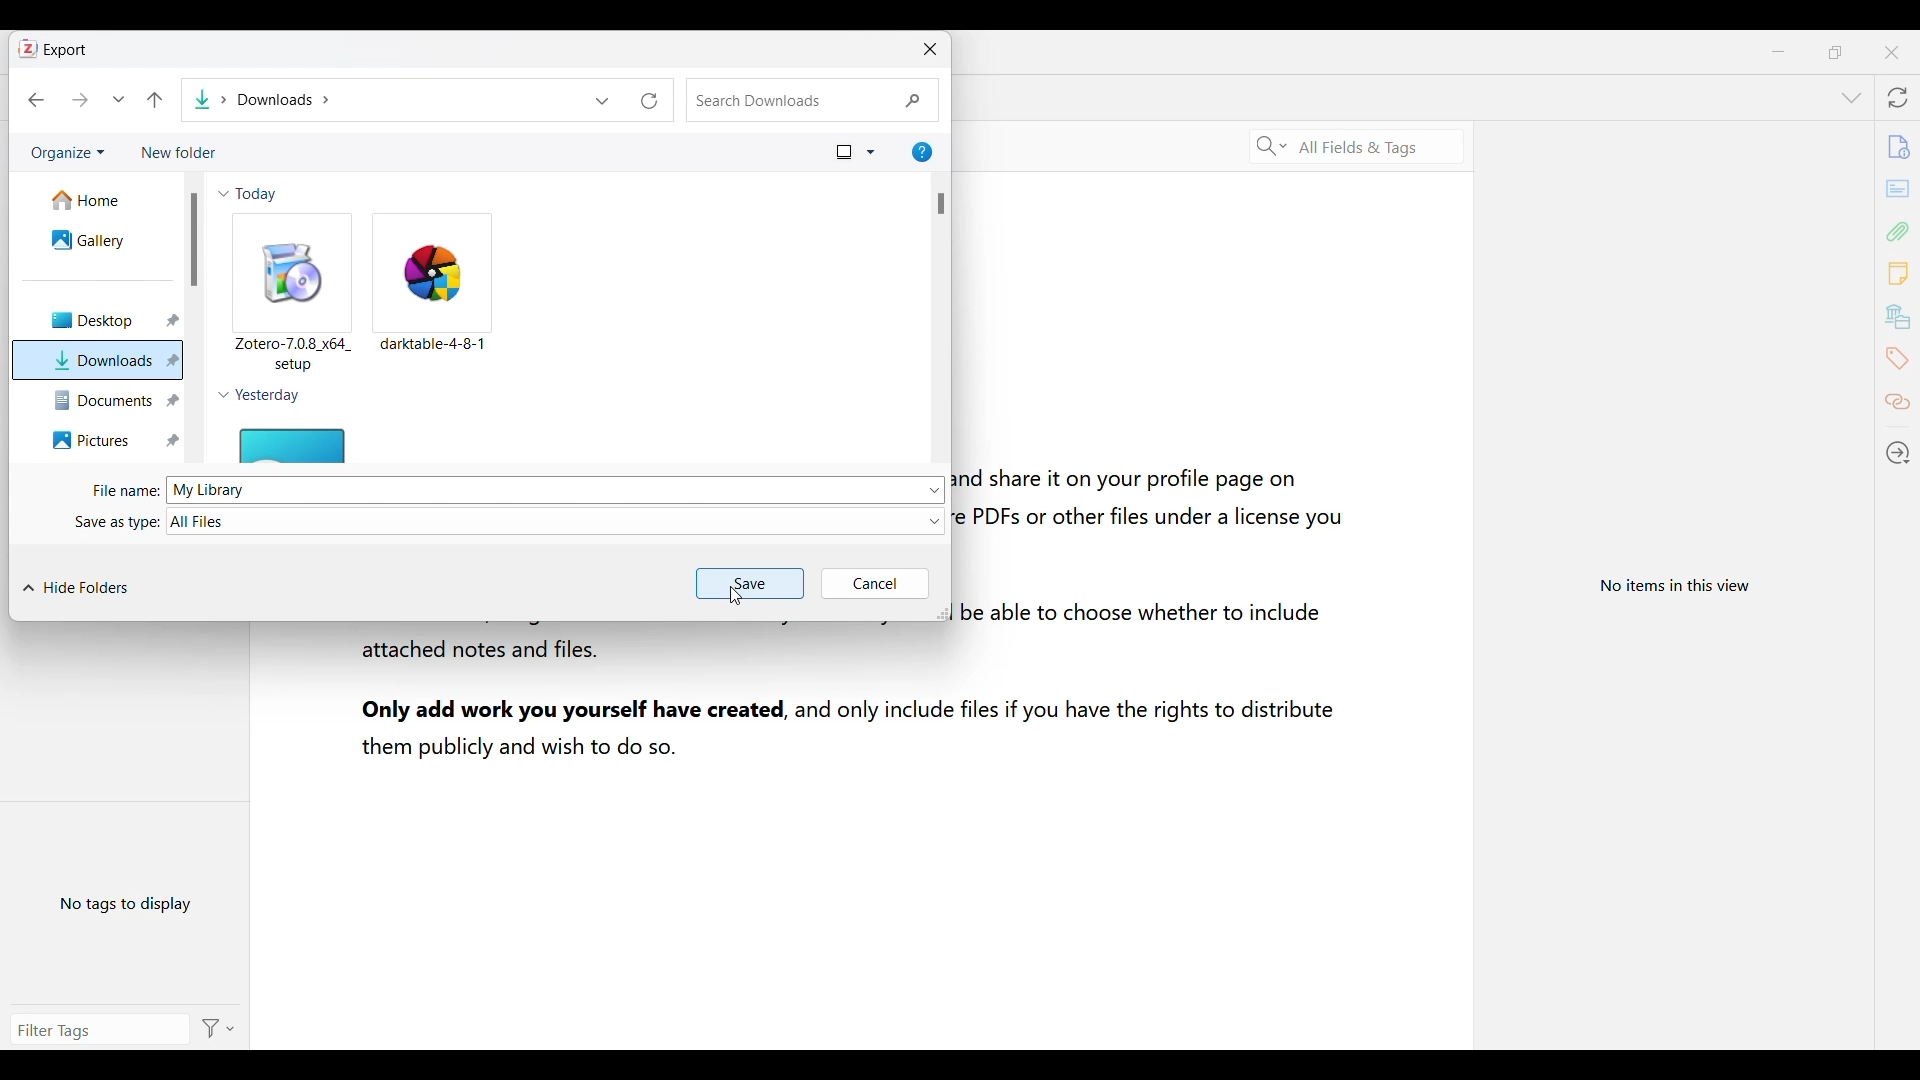  I want to click on Today, so click(244, 193).